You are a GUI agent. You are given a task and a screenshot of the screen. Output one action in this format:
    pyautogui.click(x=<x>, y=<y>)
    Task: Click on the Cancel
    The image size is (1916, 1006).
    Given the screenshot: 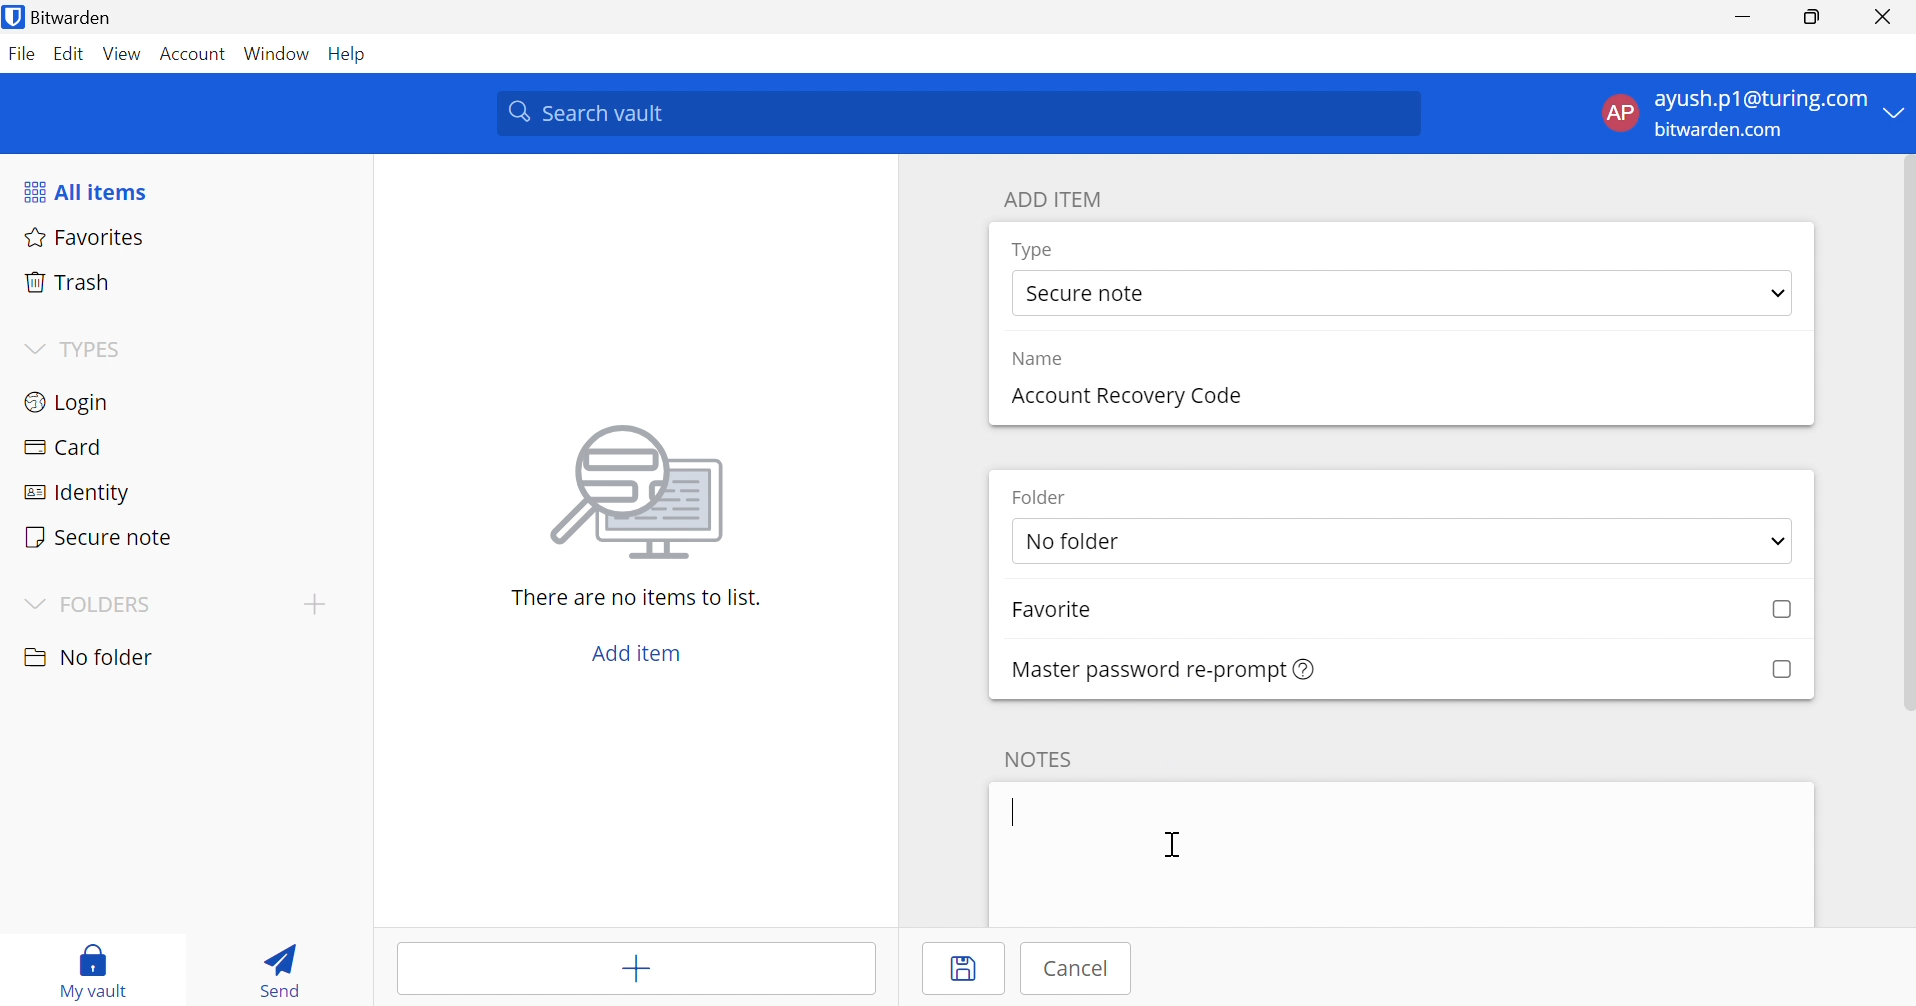 What is the action you would take?
    pyautogui.click(x=1083, y=969)
    